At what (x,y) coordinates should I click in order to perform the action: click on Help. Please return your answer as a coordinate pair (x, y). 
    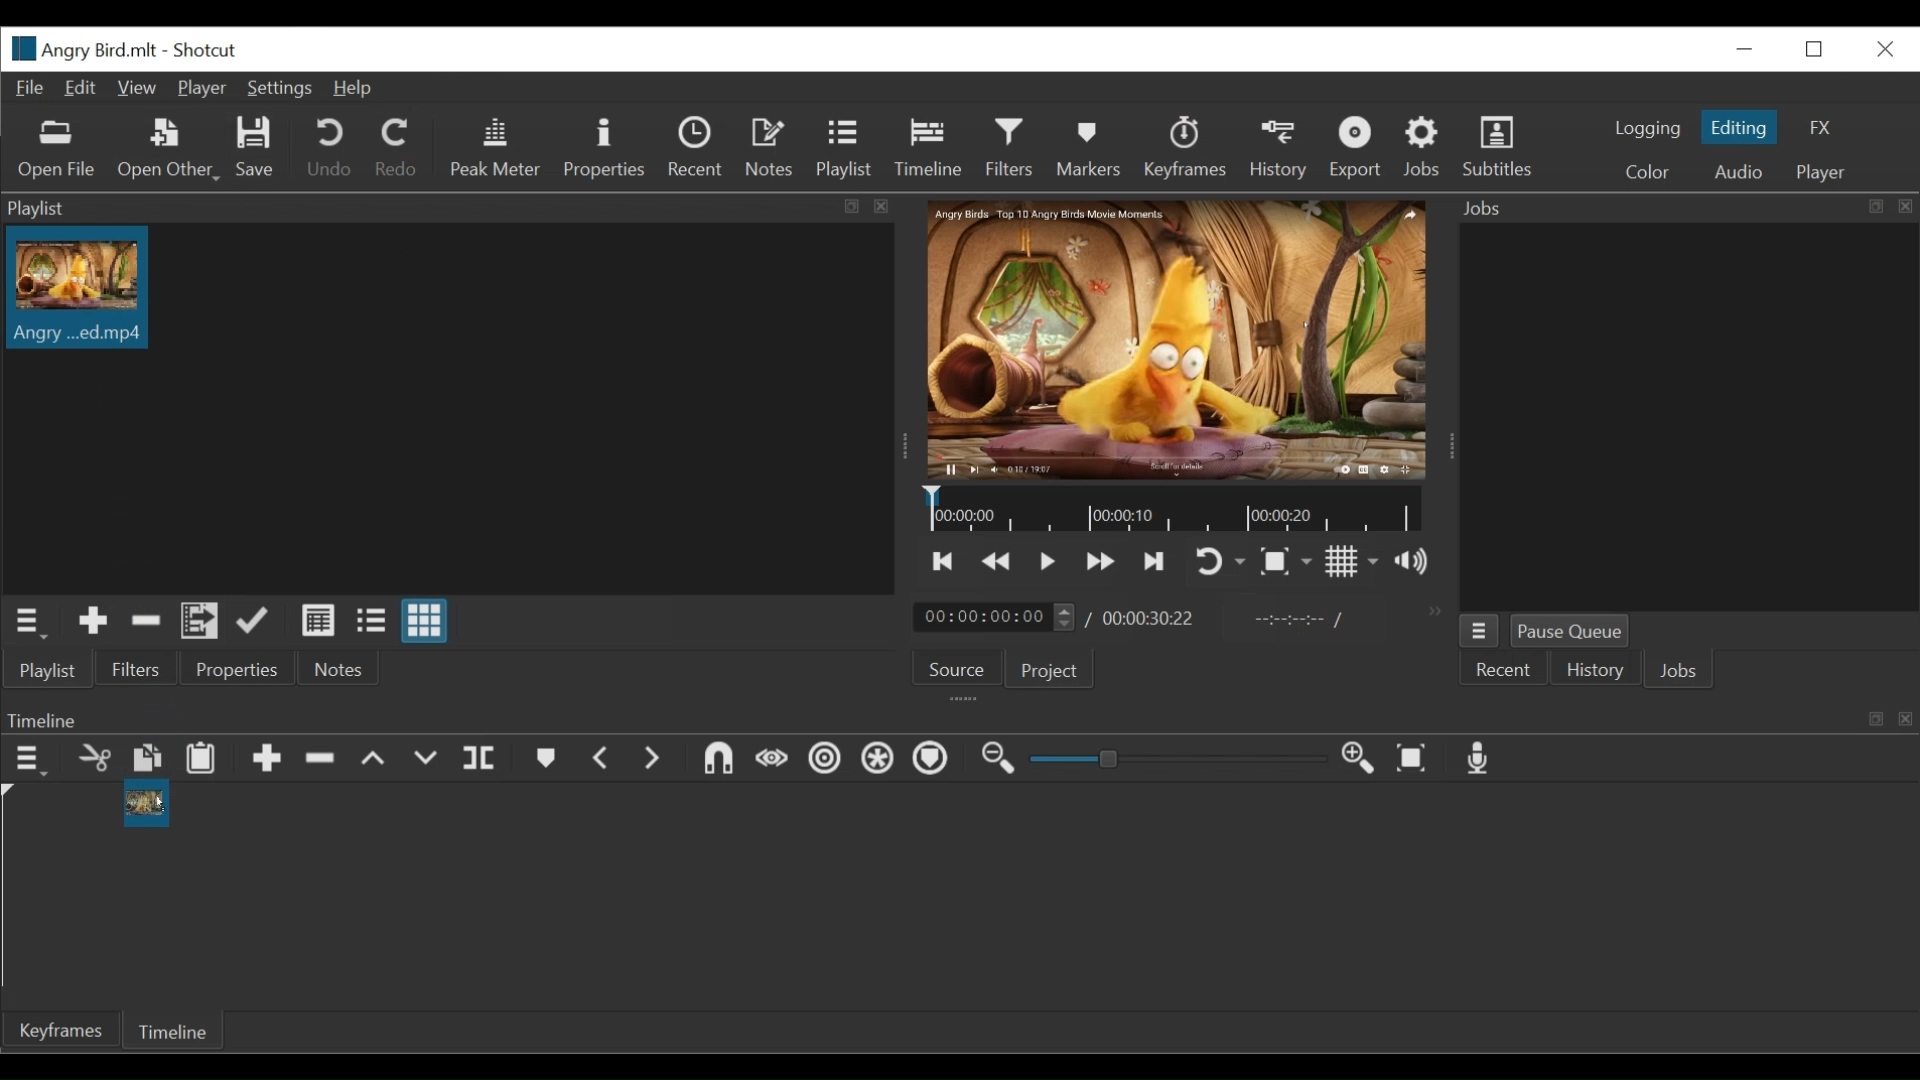
    Looking at the image, I should click on (355, 87).